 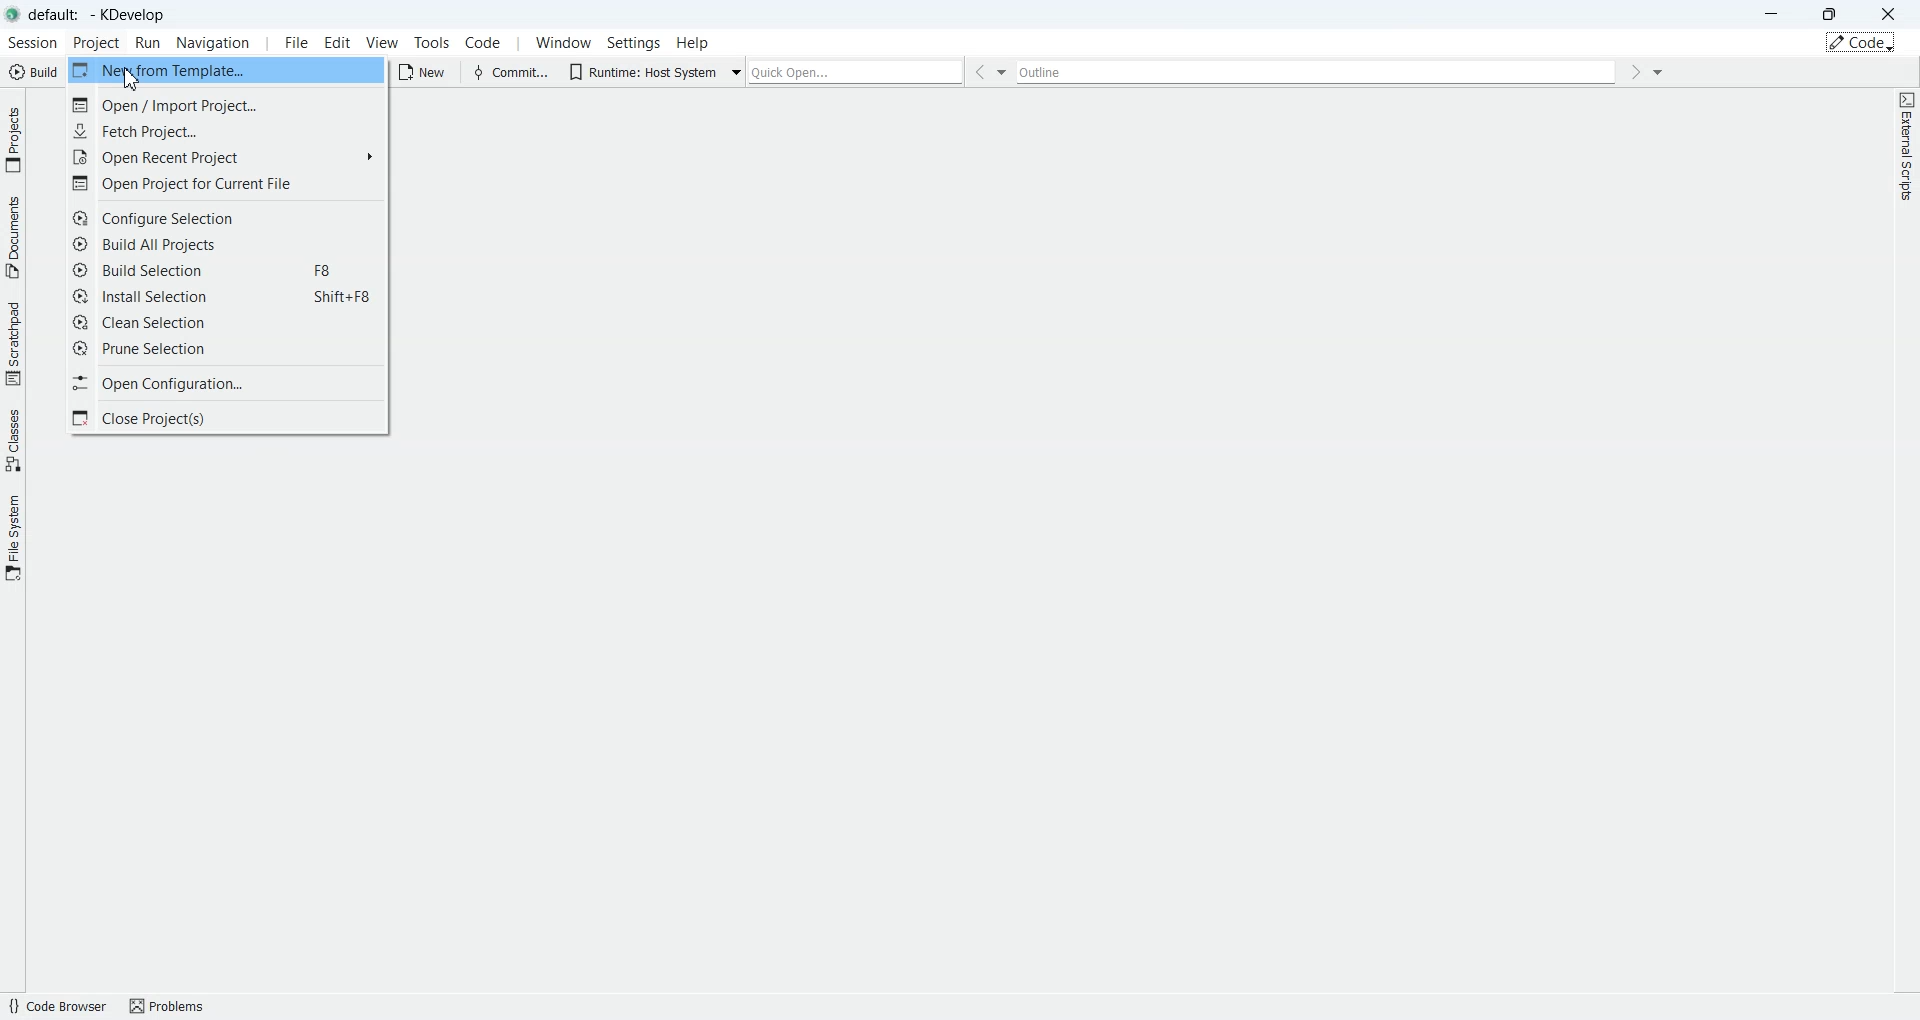 I want to click on Code, so click(x=484, y=42).